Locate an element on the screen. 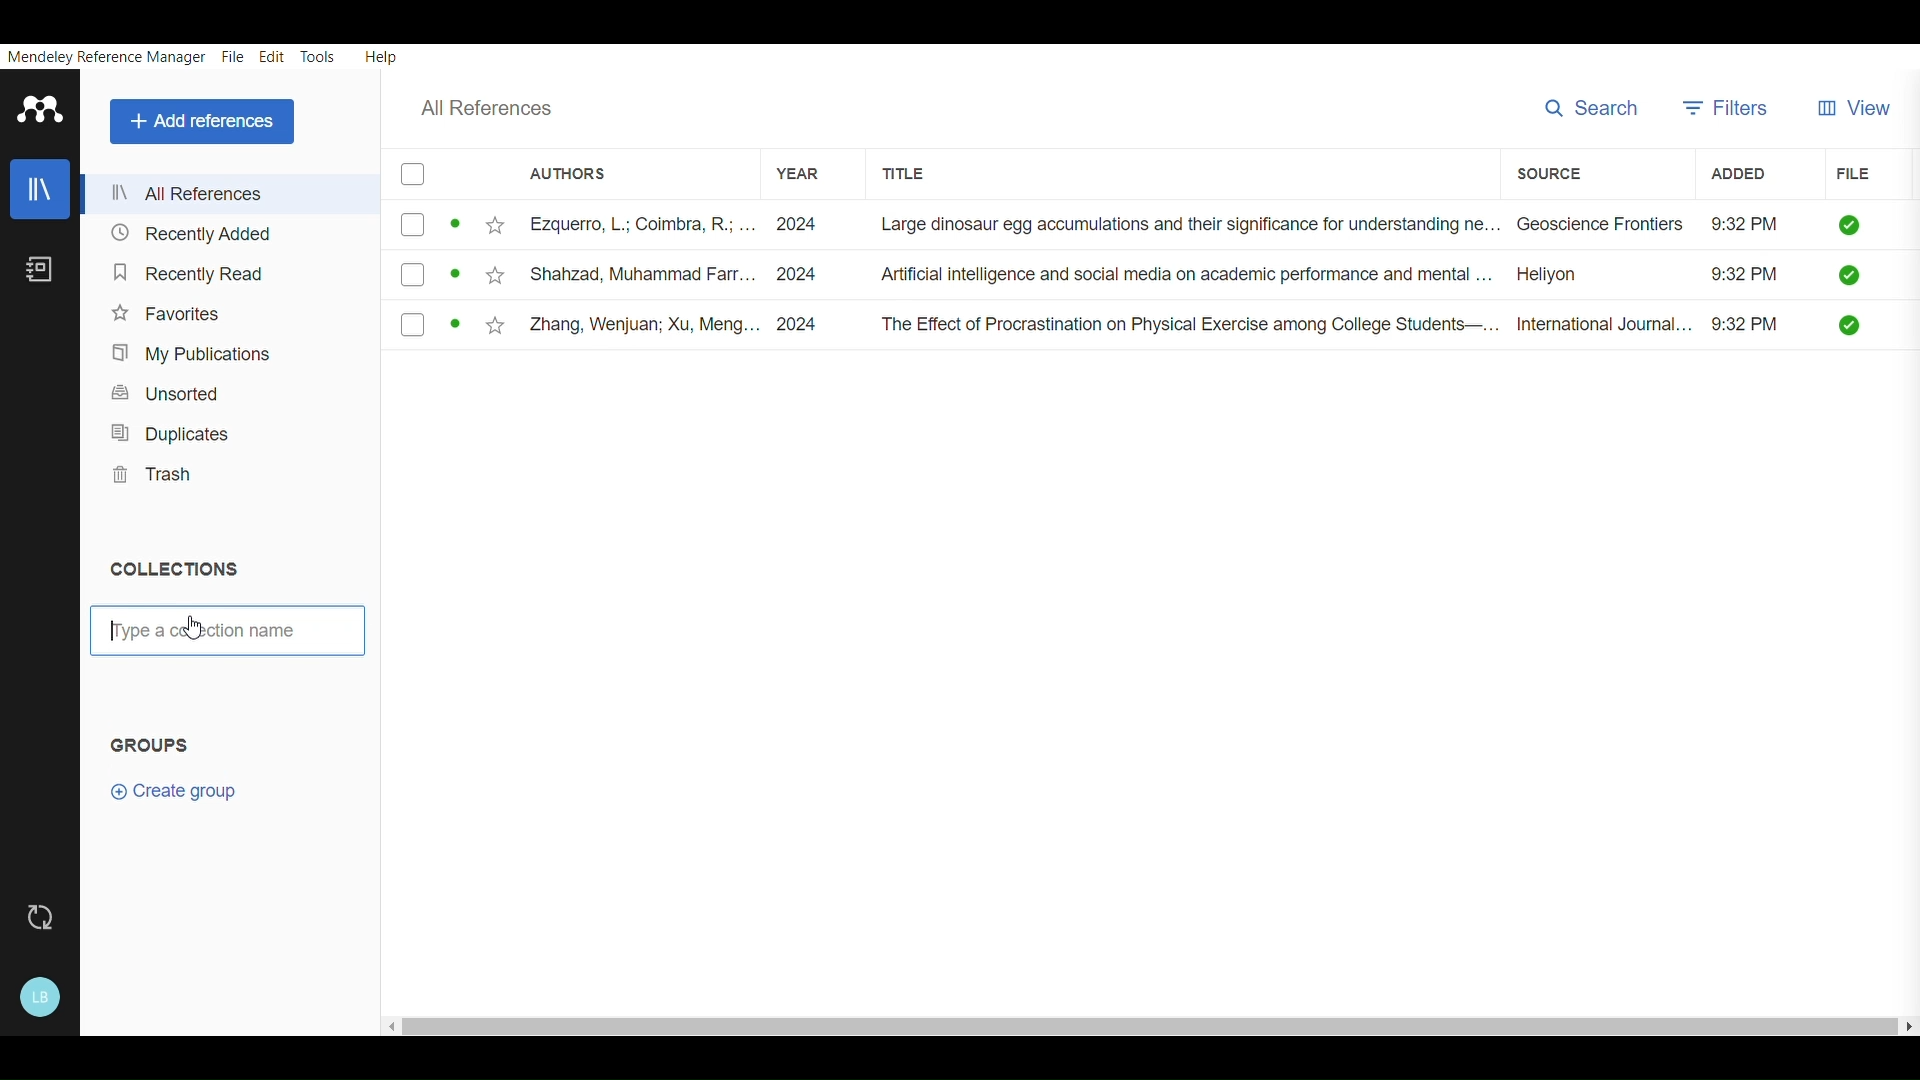 This screenshot has height=1080, width=1920. Mendeley Logo is located at coordinates (41, 108).